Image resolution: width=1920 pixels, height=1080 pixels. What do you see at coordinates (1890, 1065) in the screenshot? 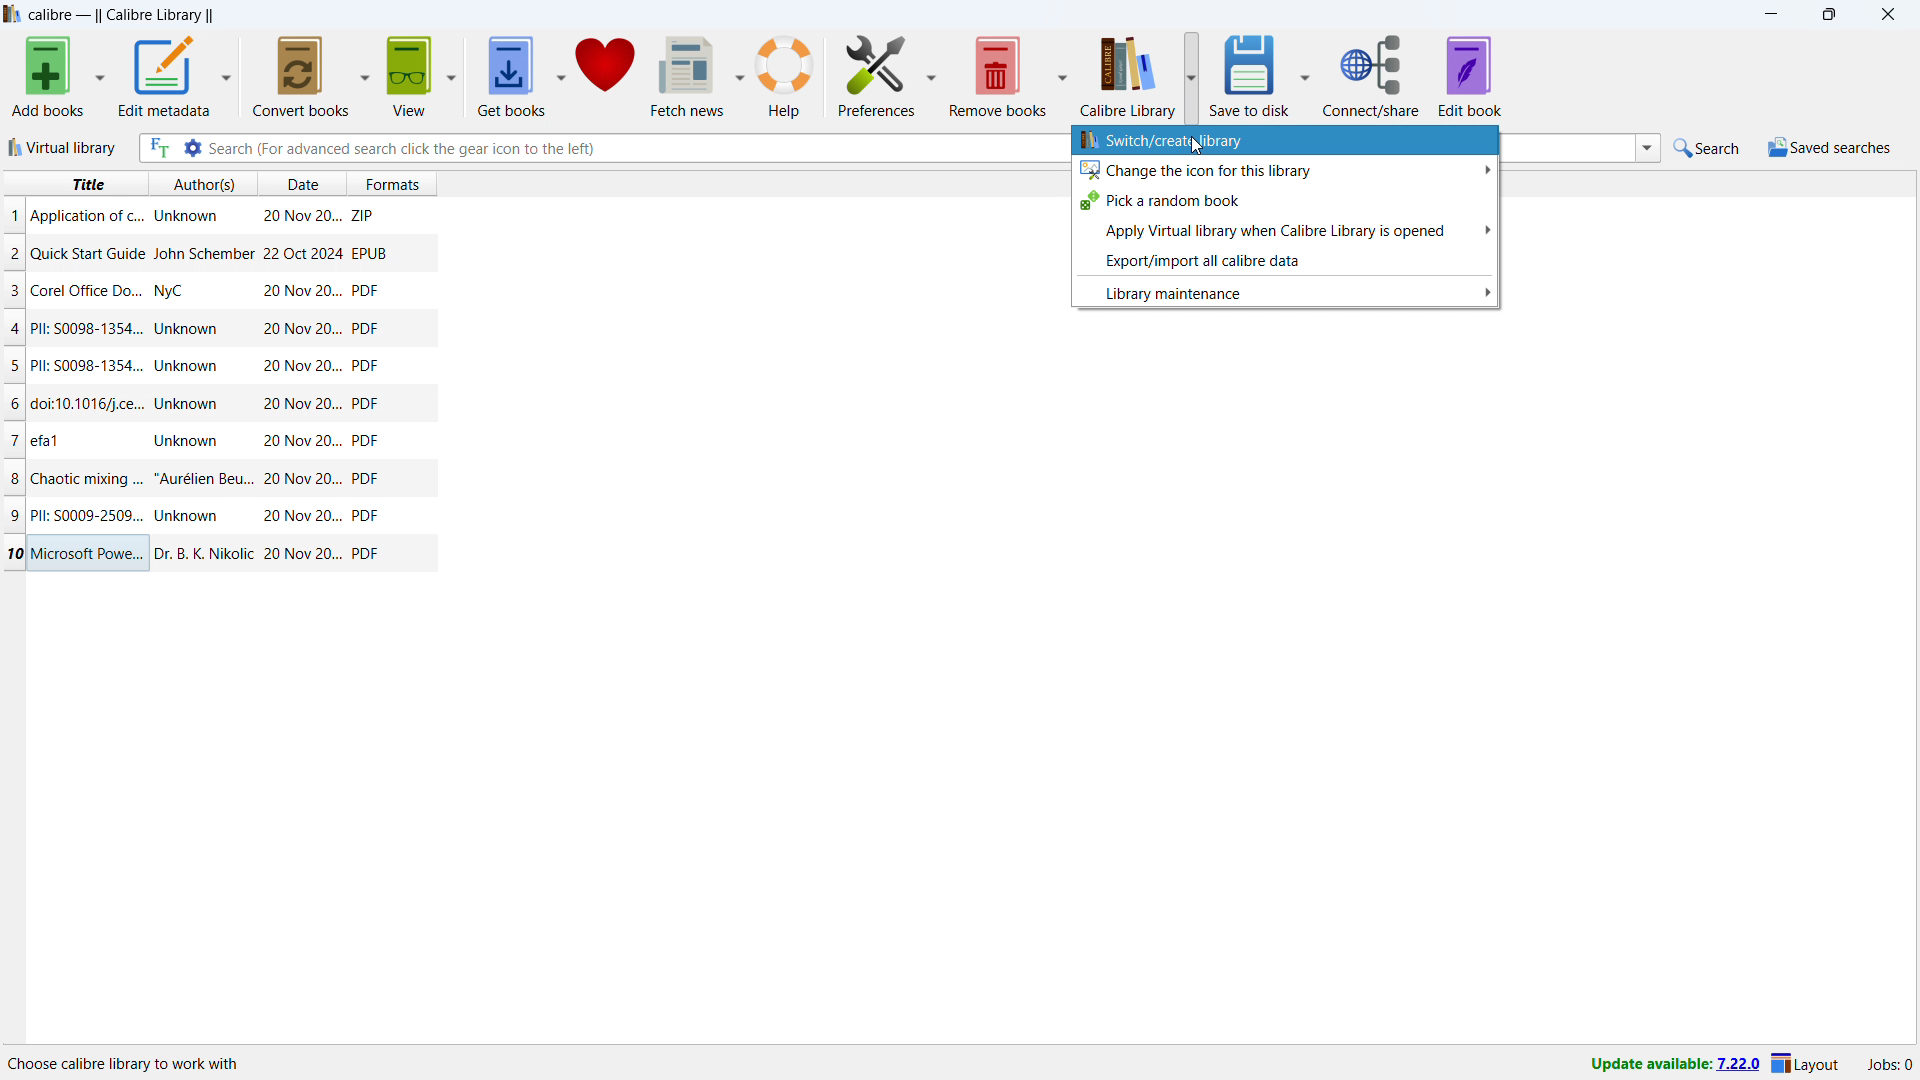
I see `active jobs` at bounding box center [1890, 1065].